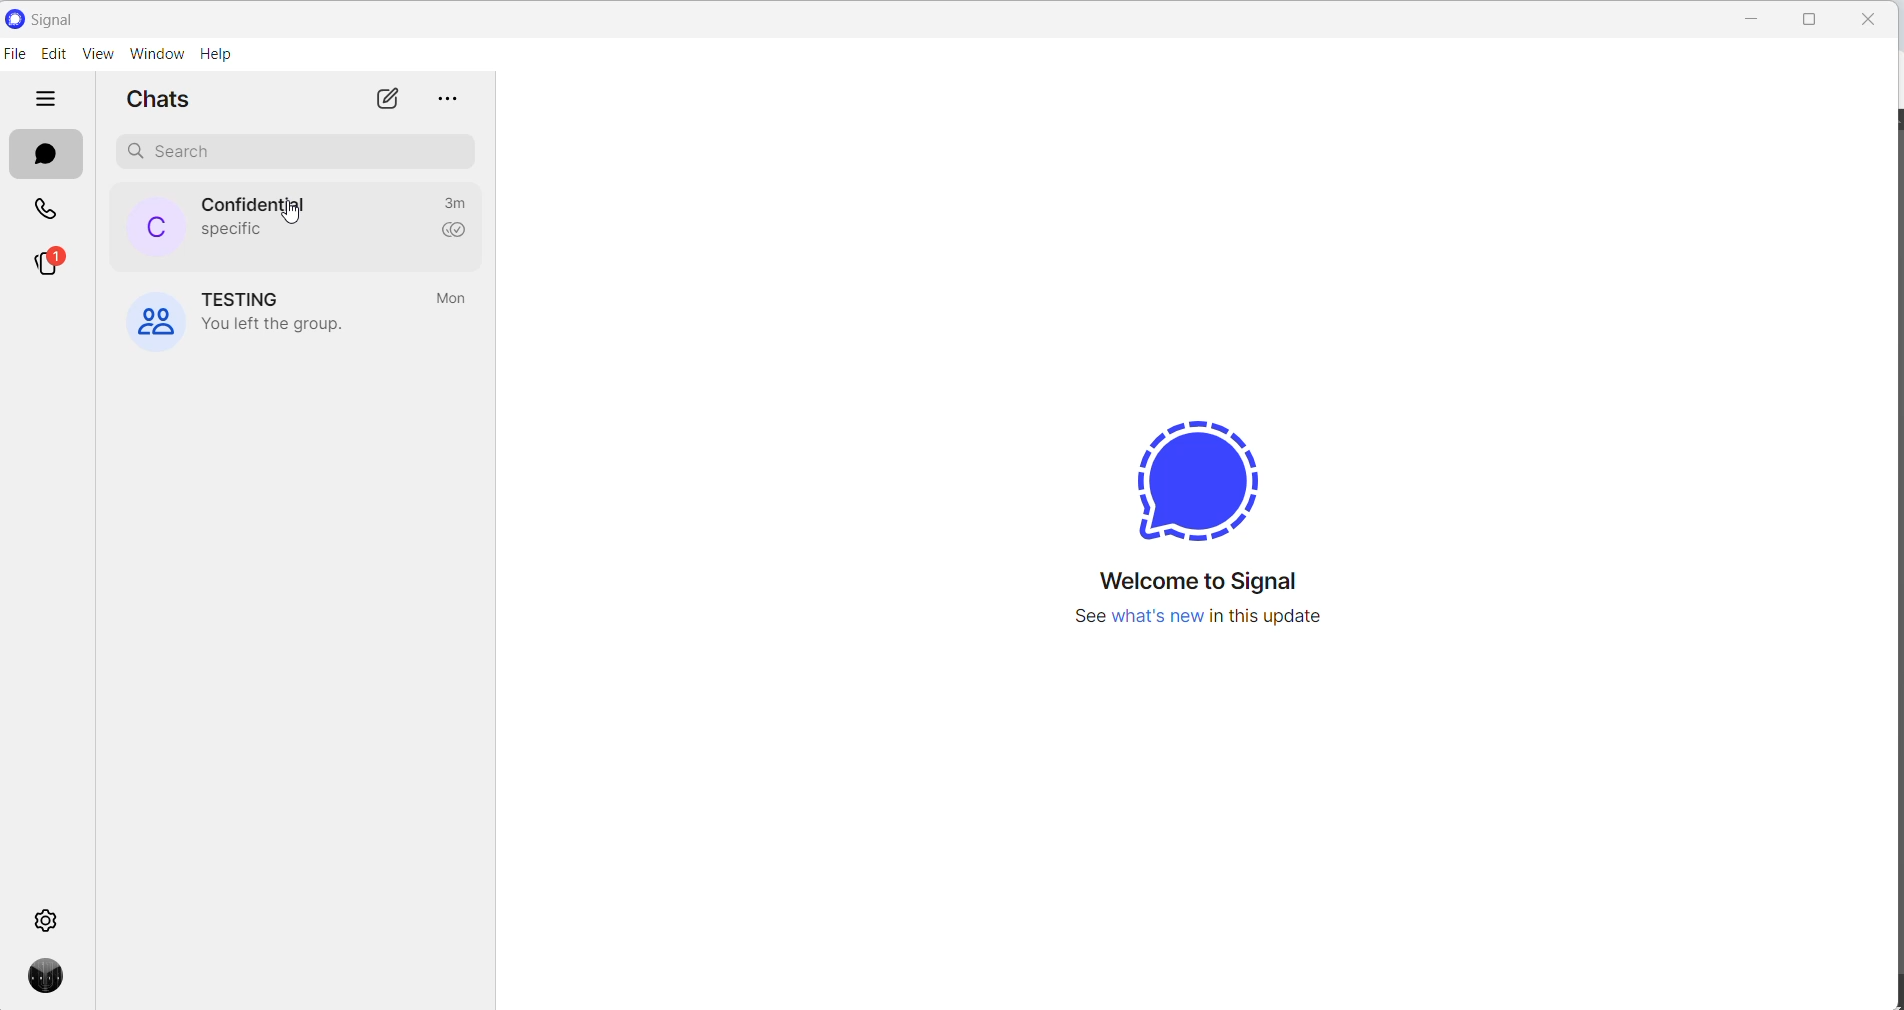  Describe the element at coordinates (49, 264) in the screenshot. I see `stories` at that location.